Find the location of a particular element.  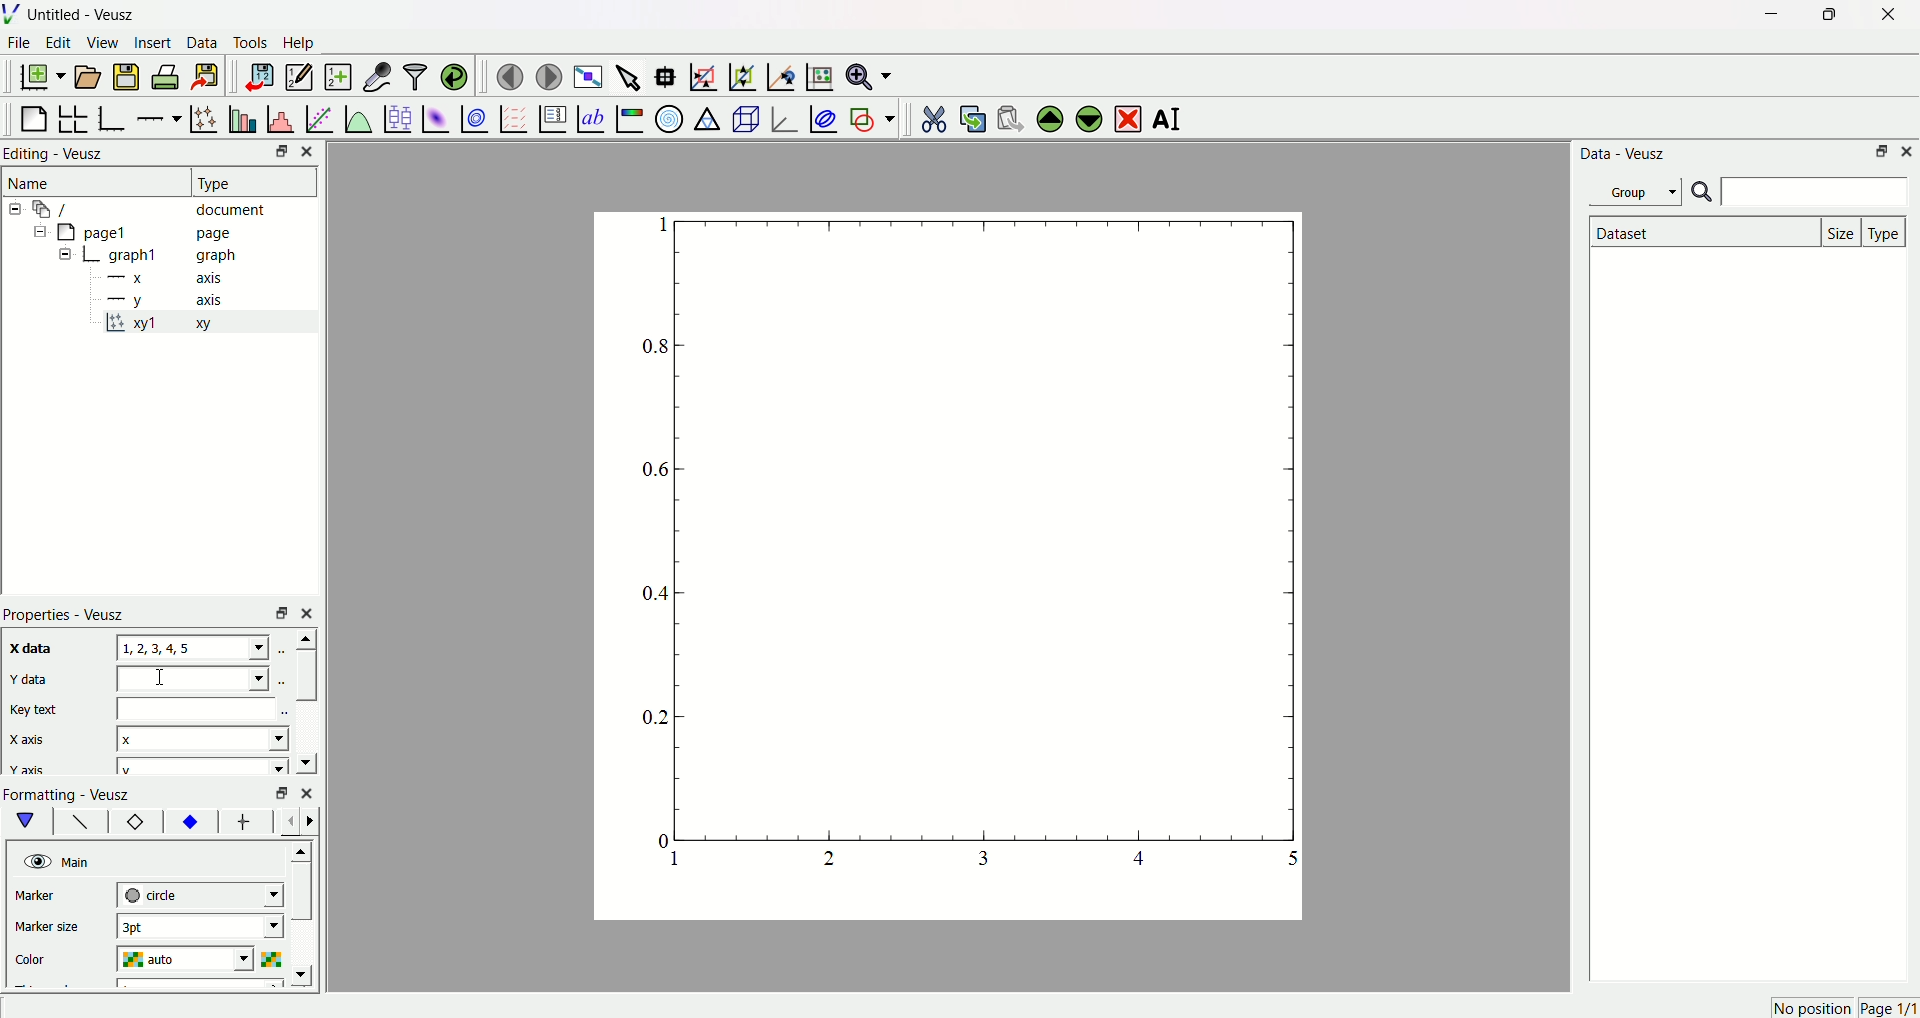

Untitled - Veusz is located at coordinates (85, 16).